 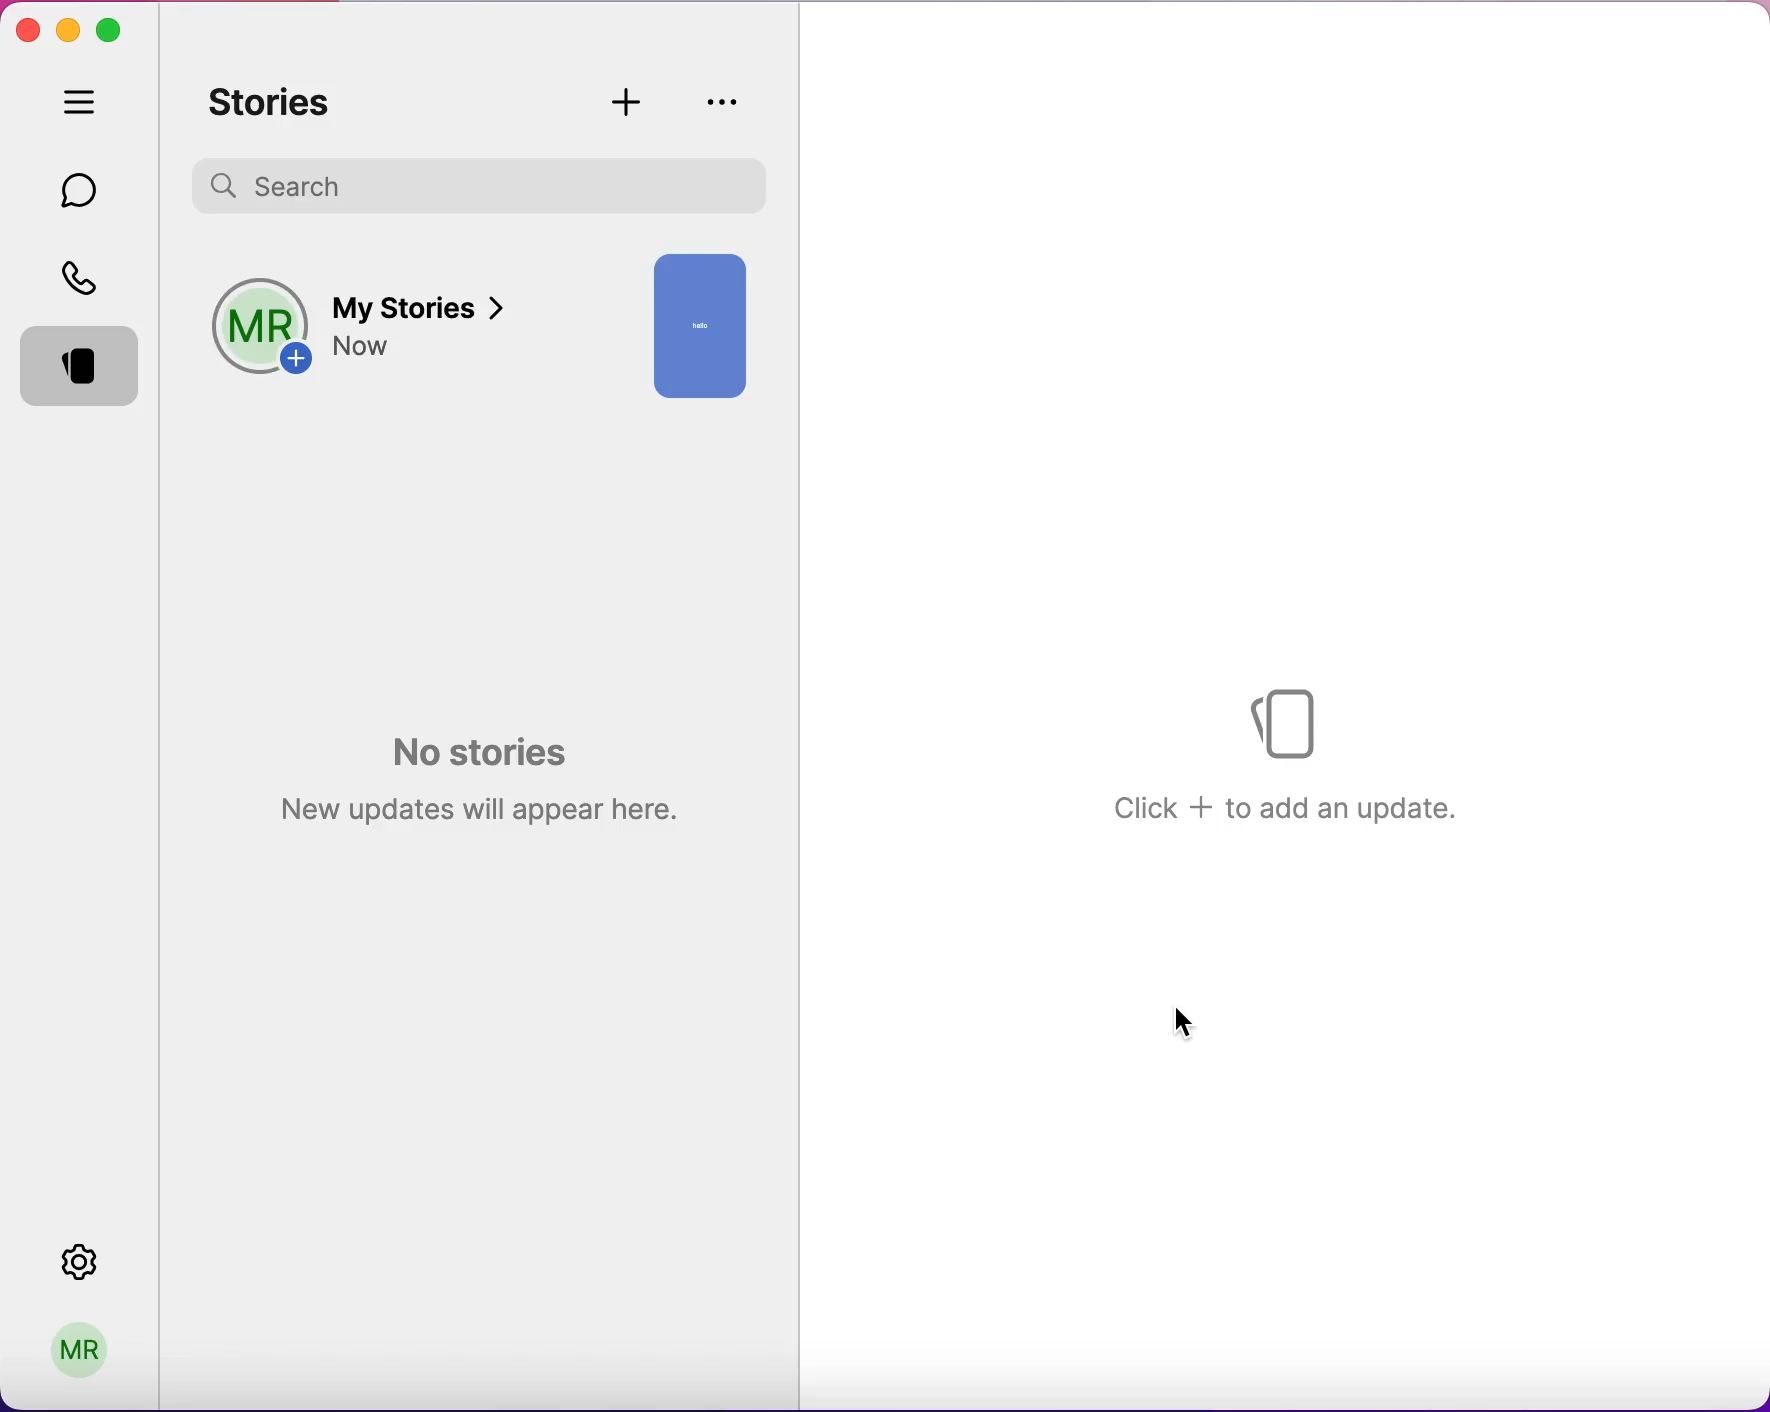 I want to click on maximize, so click(x=115, y=29).